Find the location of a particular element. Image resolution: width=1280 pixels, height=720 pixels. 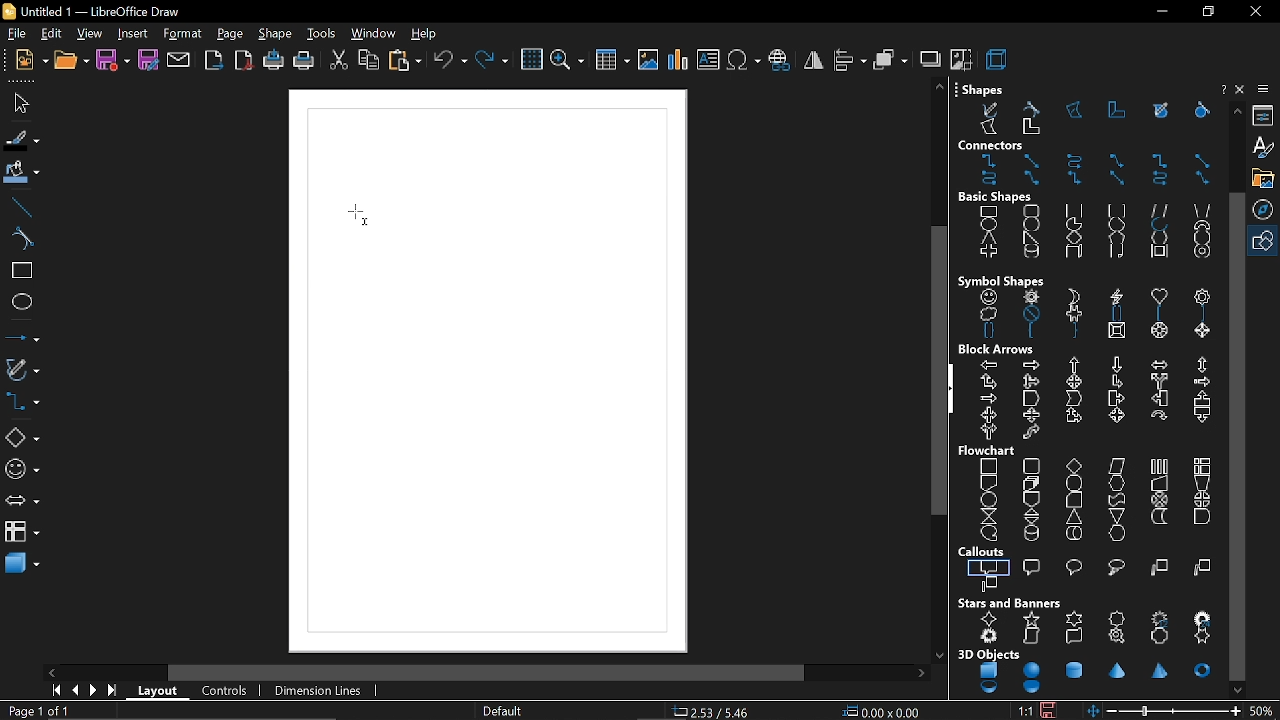

curve is located at coordinates (1035, 108).